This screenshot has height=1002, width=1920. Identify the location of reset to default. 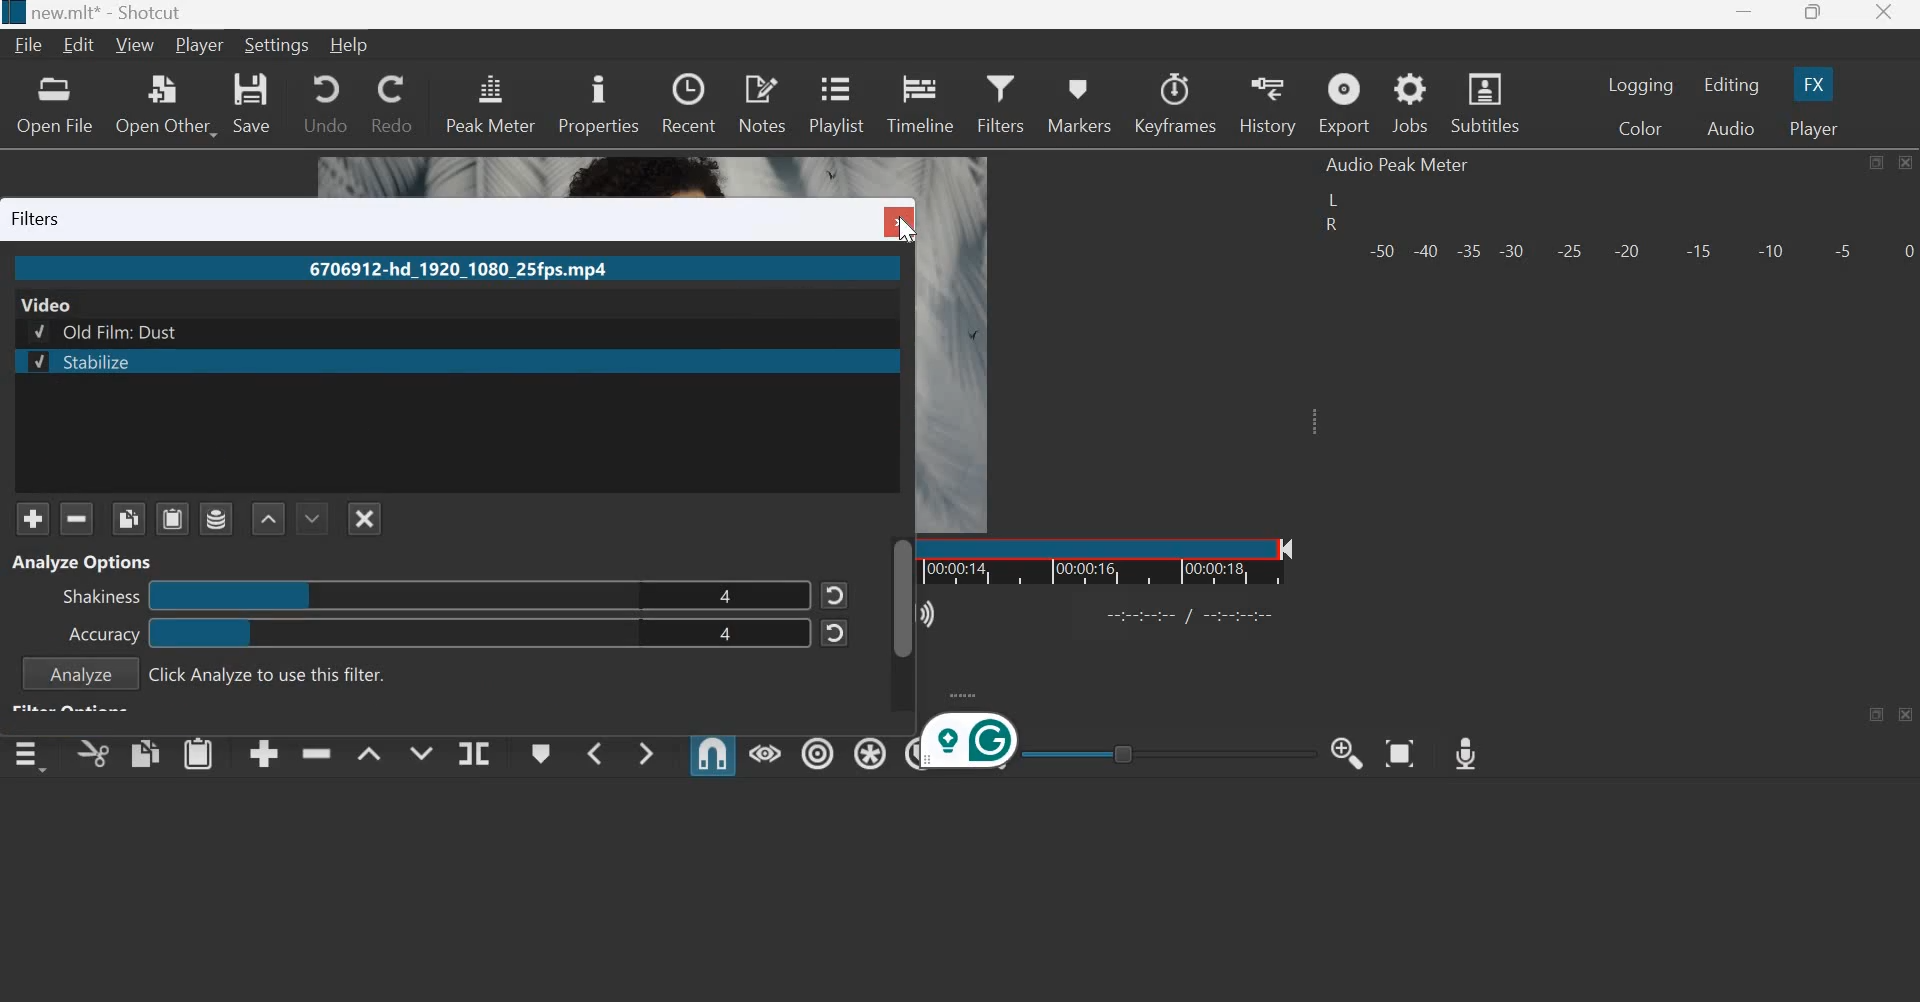
(835, 633).